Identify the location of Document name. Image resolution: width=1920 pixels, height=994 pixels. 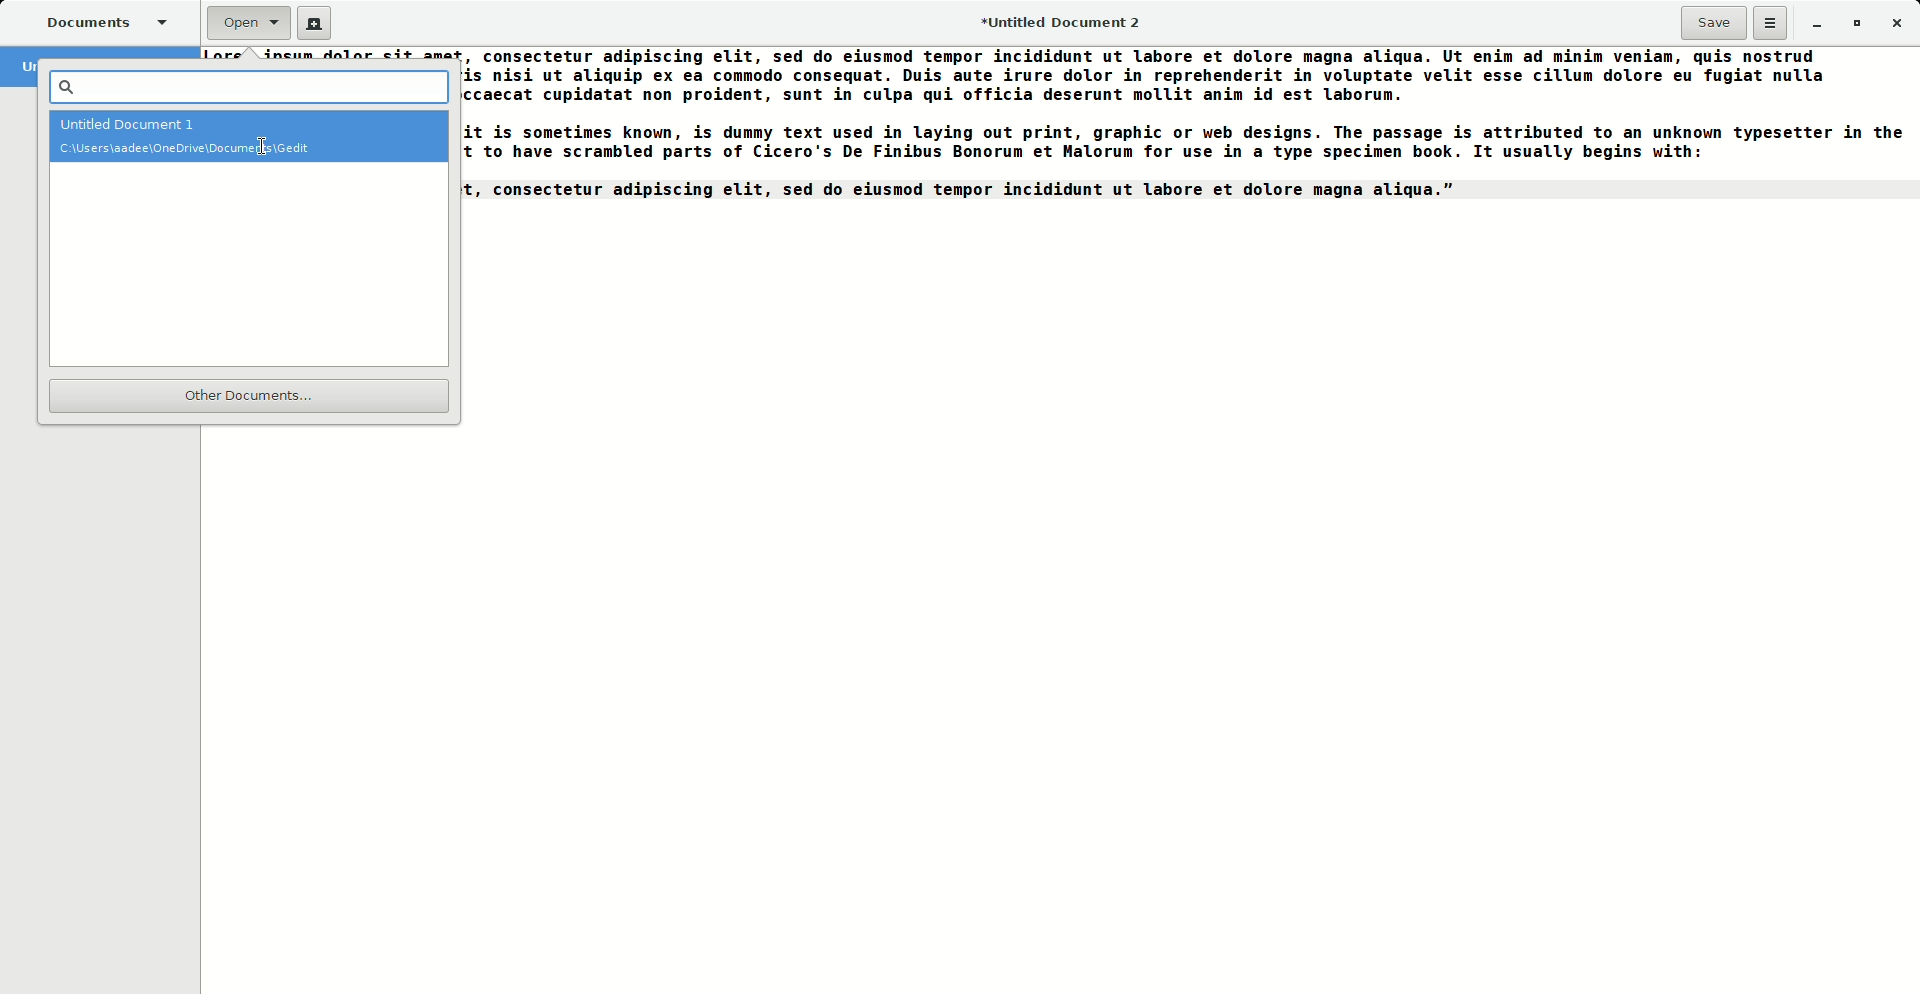
(244, 122).